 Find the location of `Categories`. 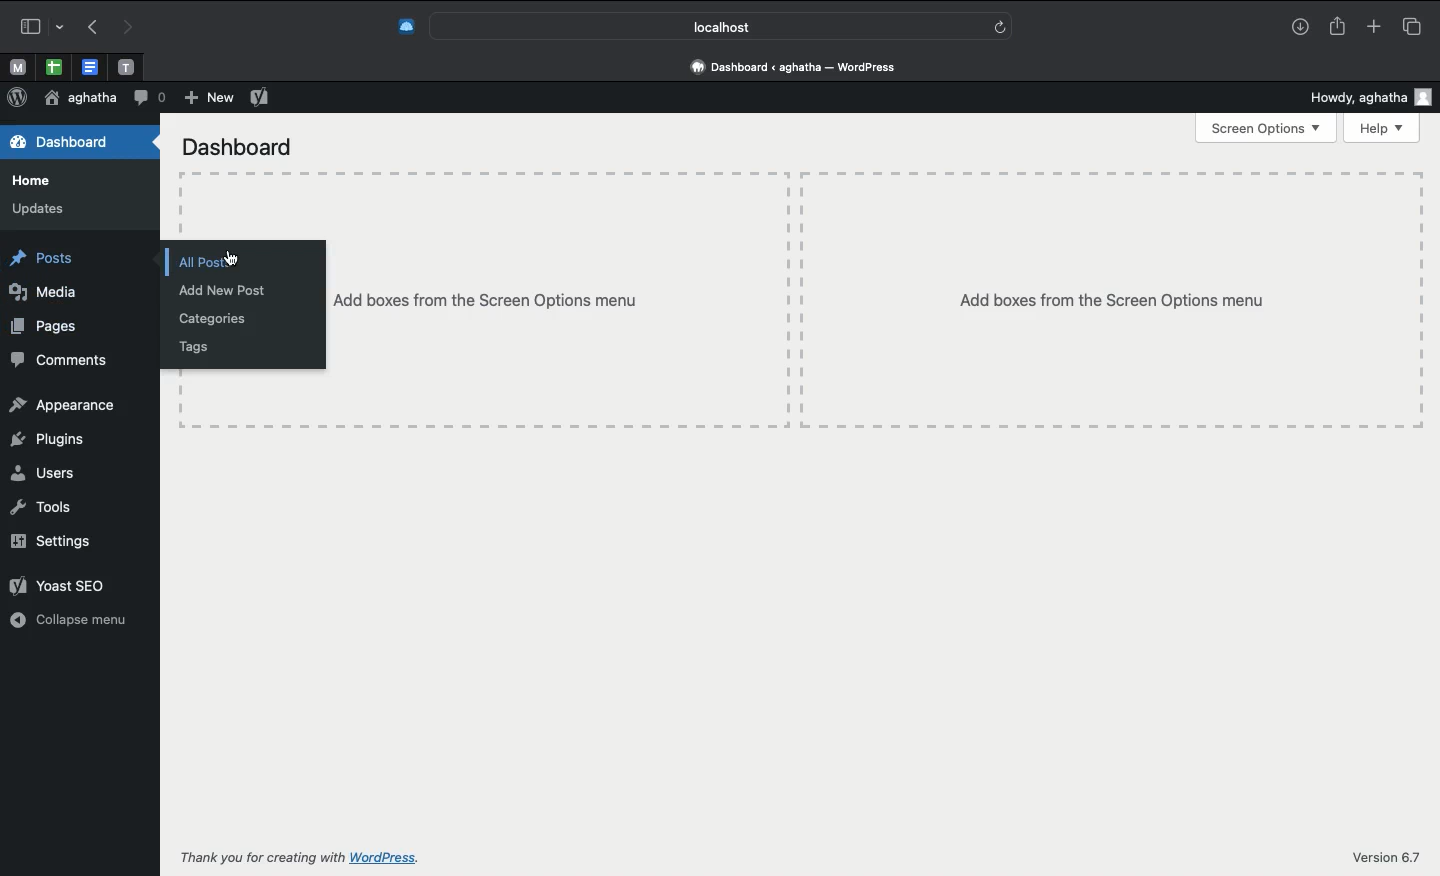

Categories is located at coordinates (209, 320).